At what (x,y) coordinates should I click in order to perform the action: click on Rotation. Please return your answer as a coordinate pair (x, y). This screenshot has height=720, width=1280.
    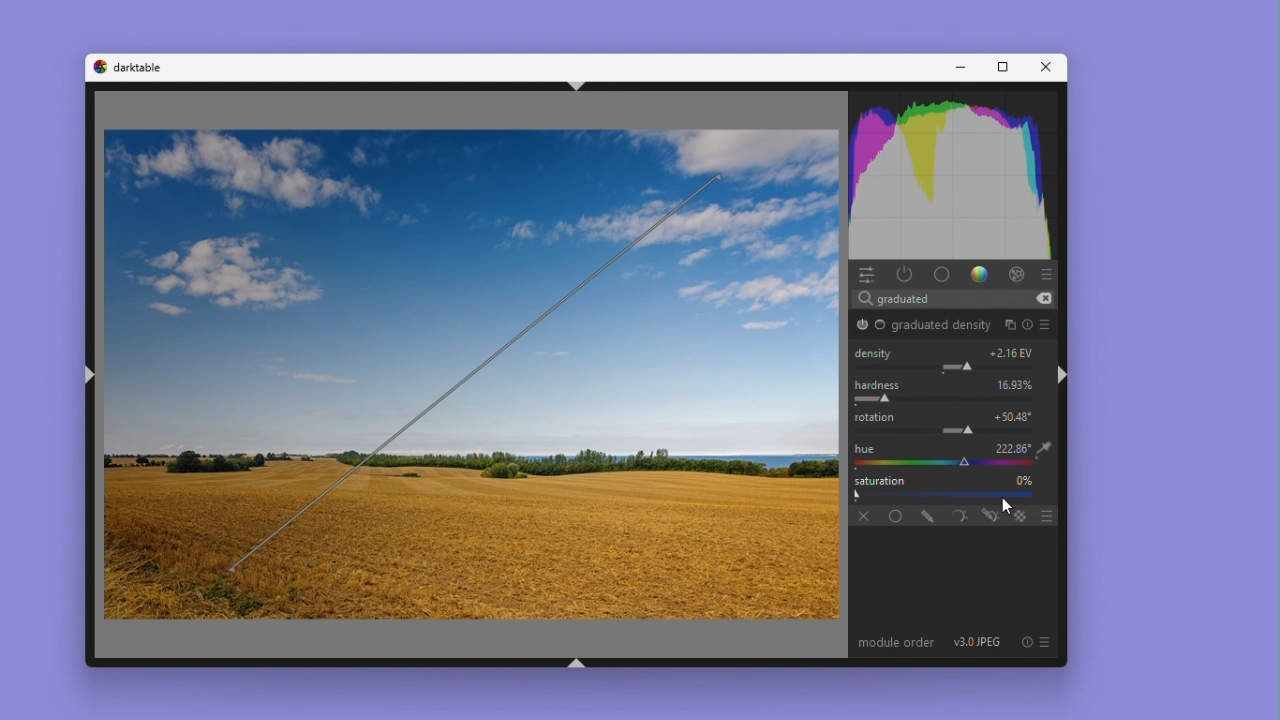
    Looking at the image, I should click on (474, 367).